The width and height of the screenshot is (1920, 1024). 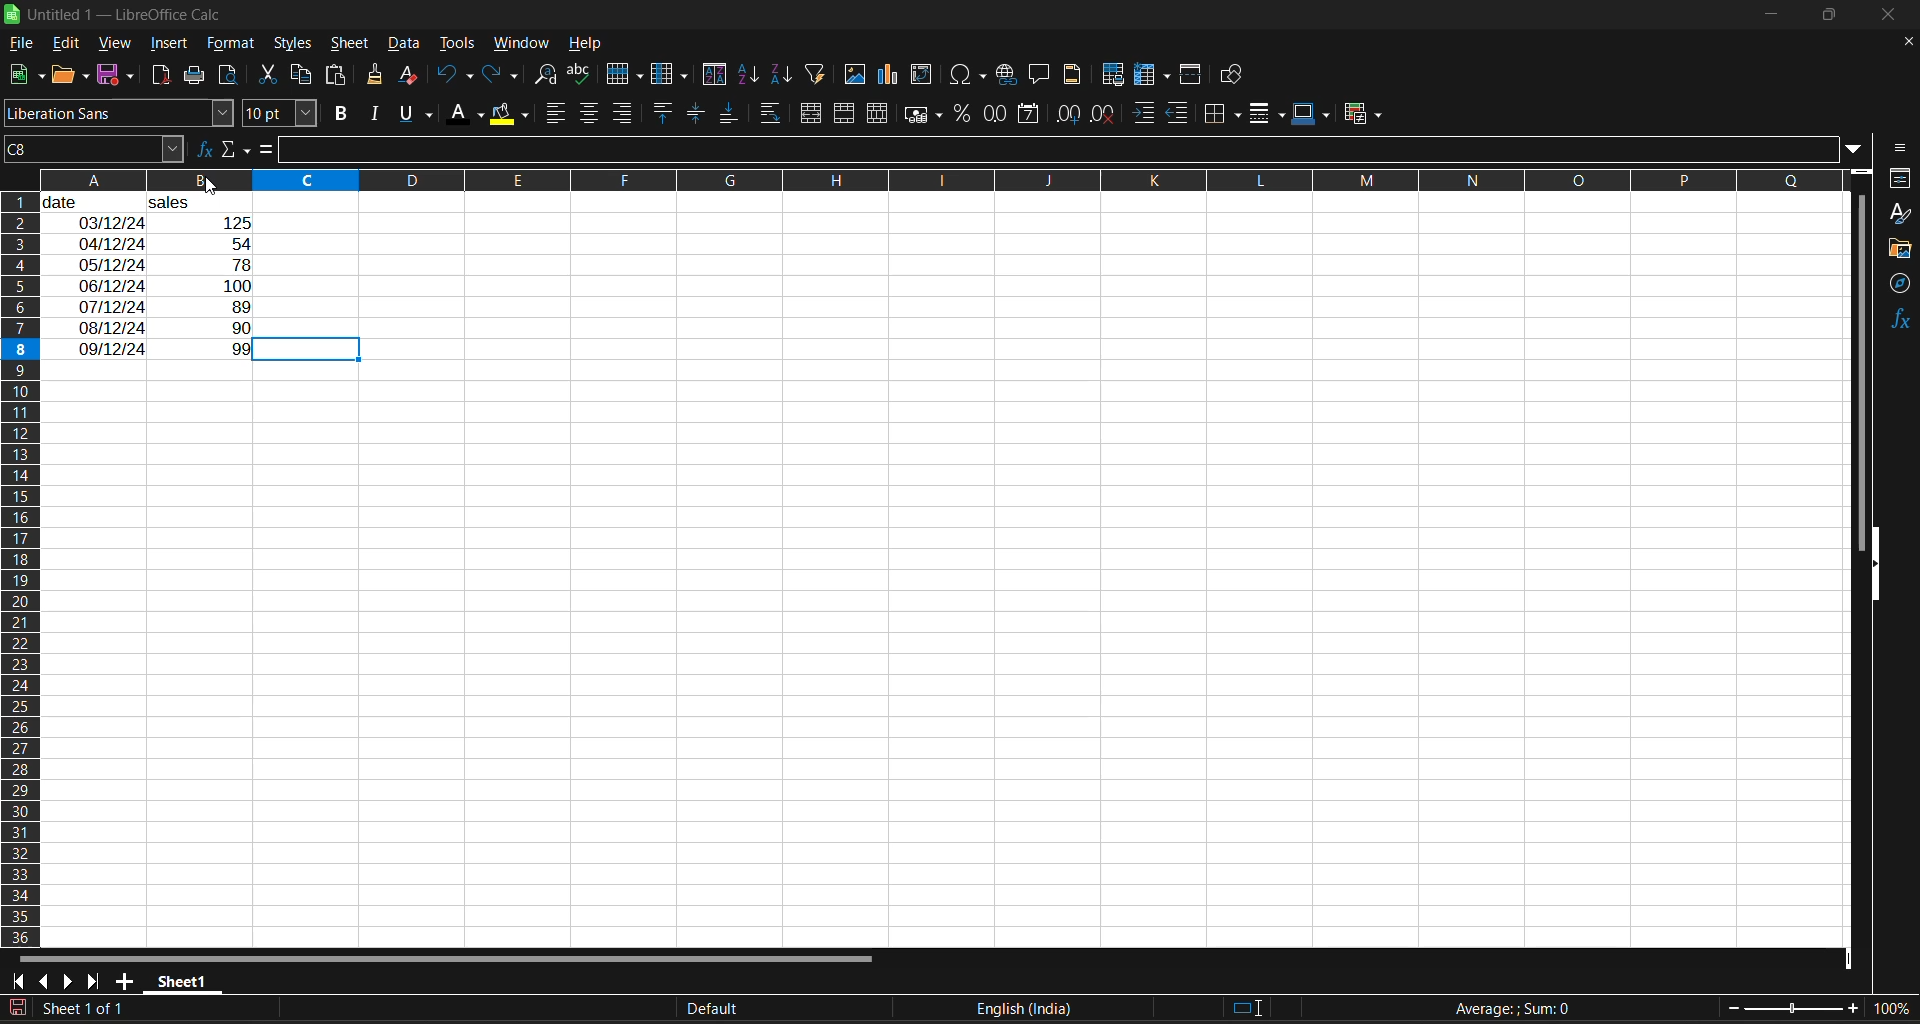 I want to click on save, so click(x=118, y=76).